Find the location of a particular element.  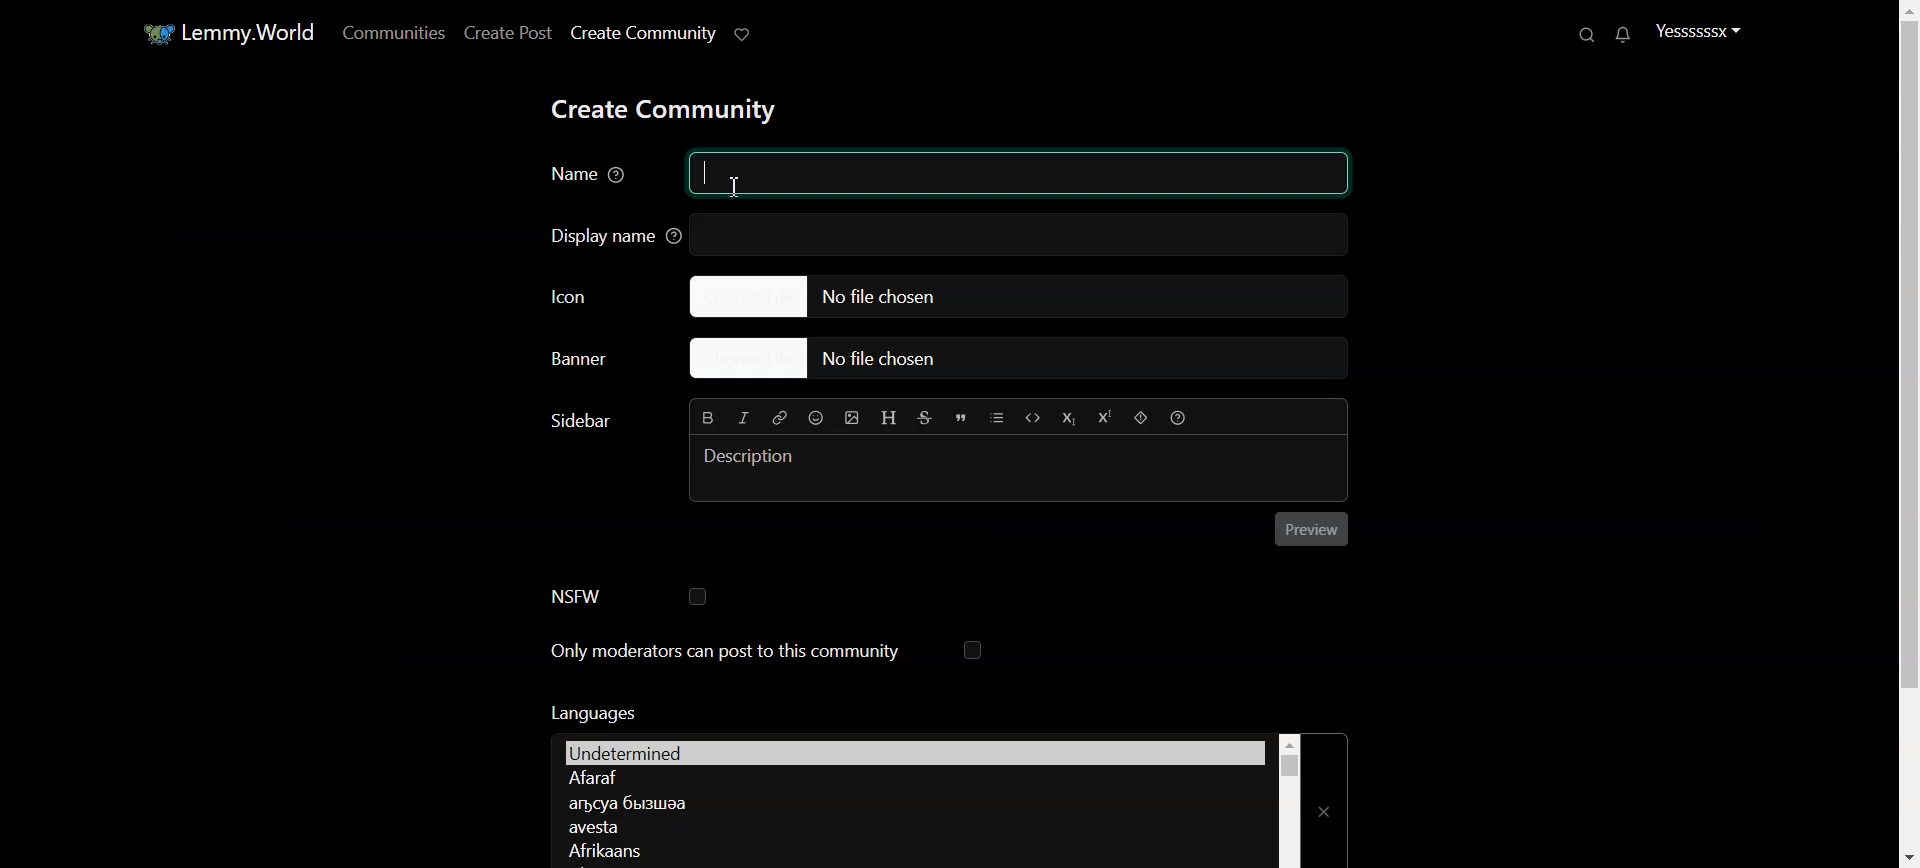

Spoiler is located at coordinates (1141, 418).